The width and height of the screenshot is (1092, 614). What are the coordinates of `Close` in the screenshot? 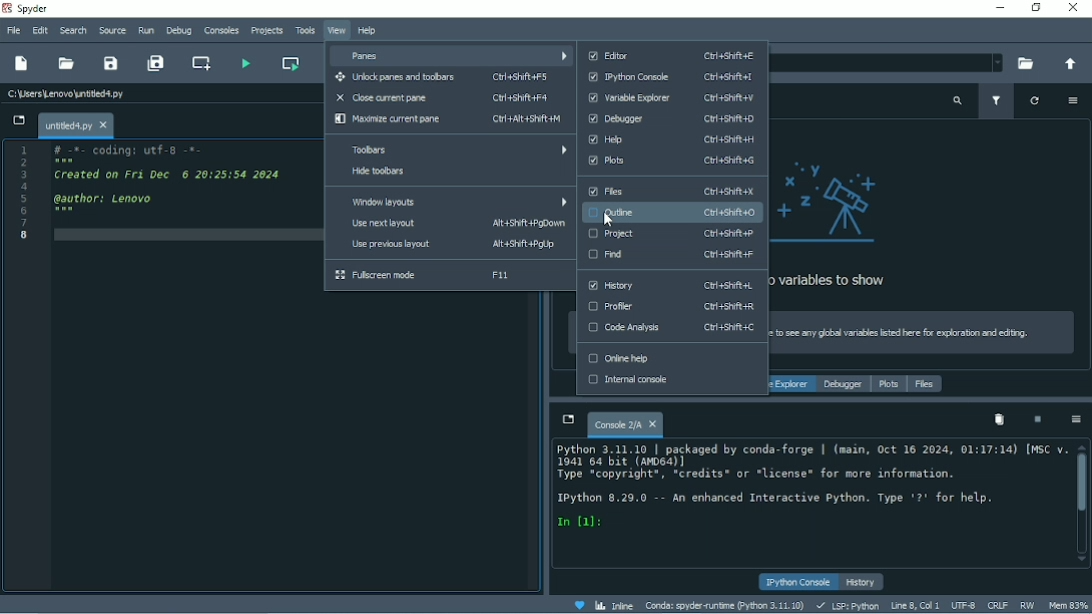 It's located at (1076, 8).